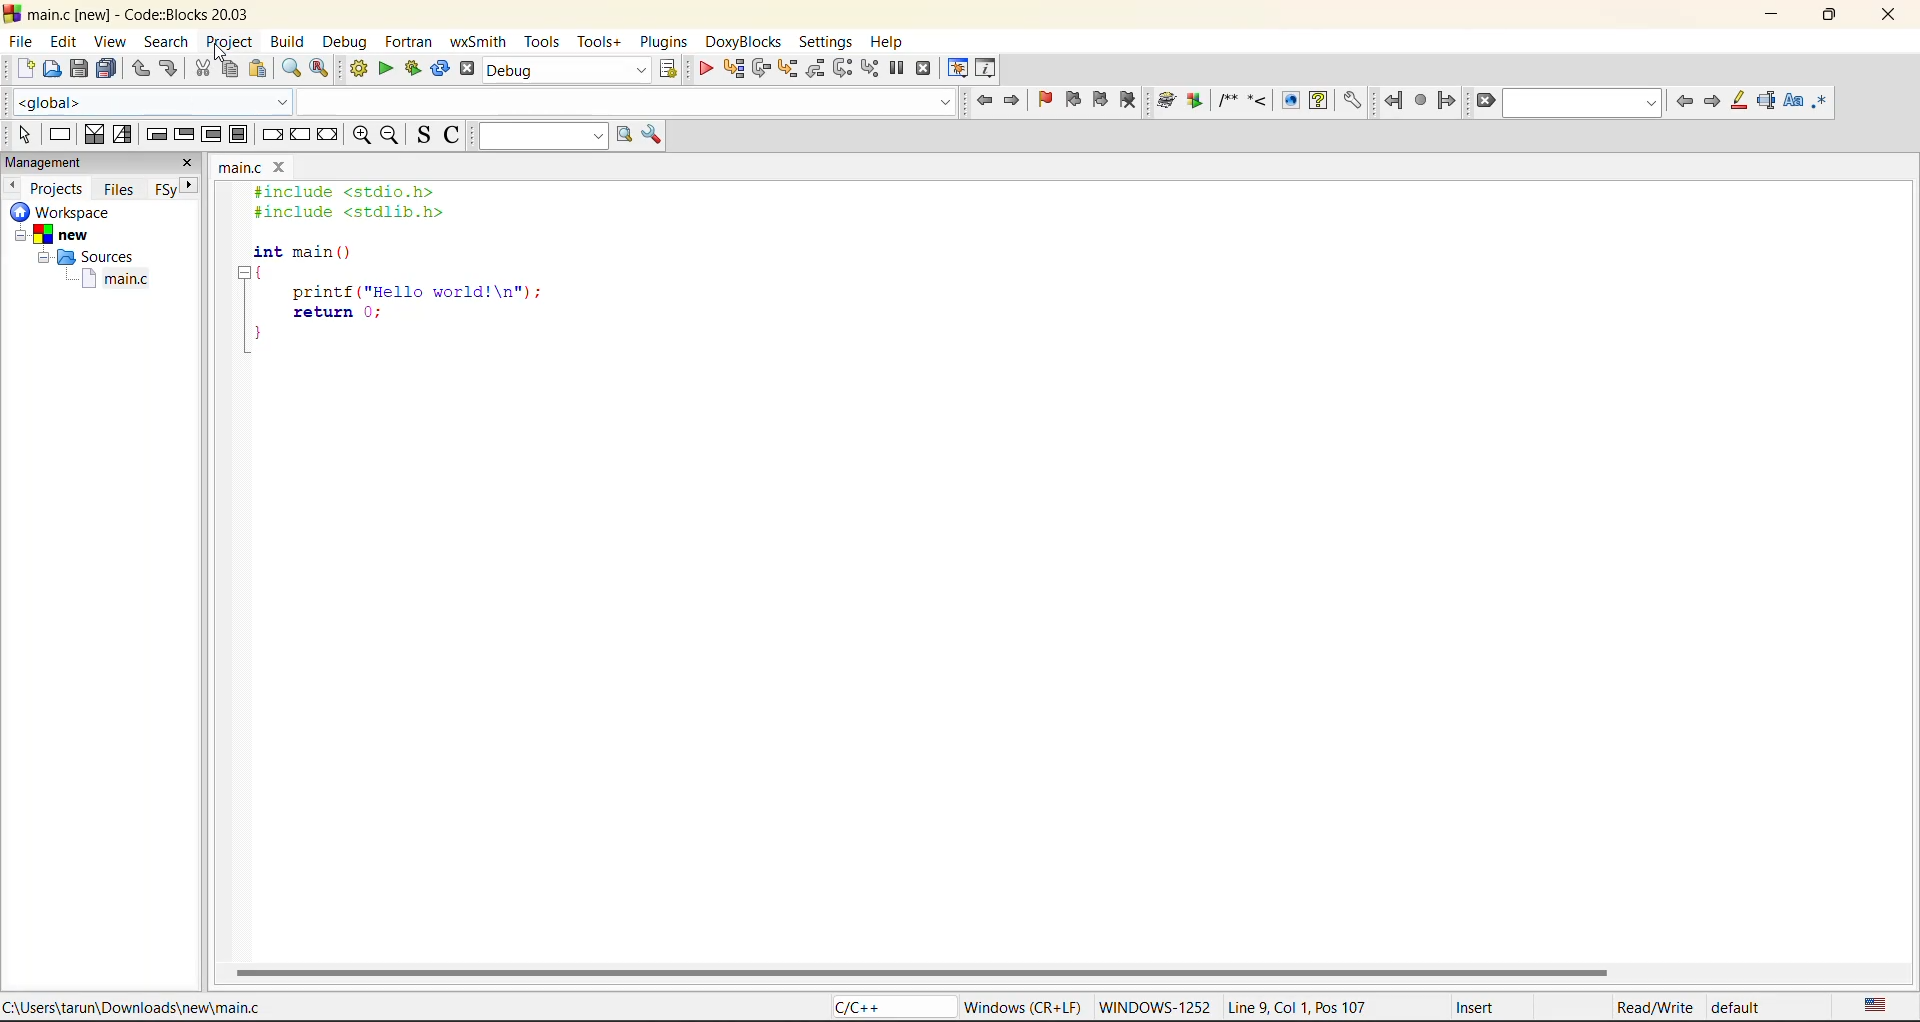 The image size is (1920, 1022). What do you see at coordinates (1823, 102) in the screenshot?
I see `use regex` at bounding box center [1823, 102].